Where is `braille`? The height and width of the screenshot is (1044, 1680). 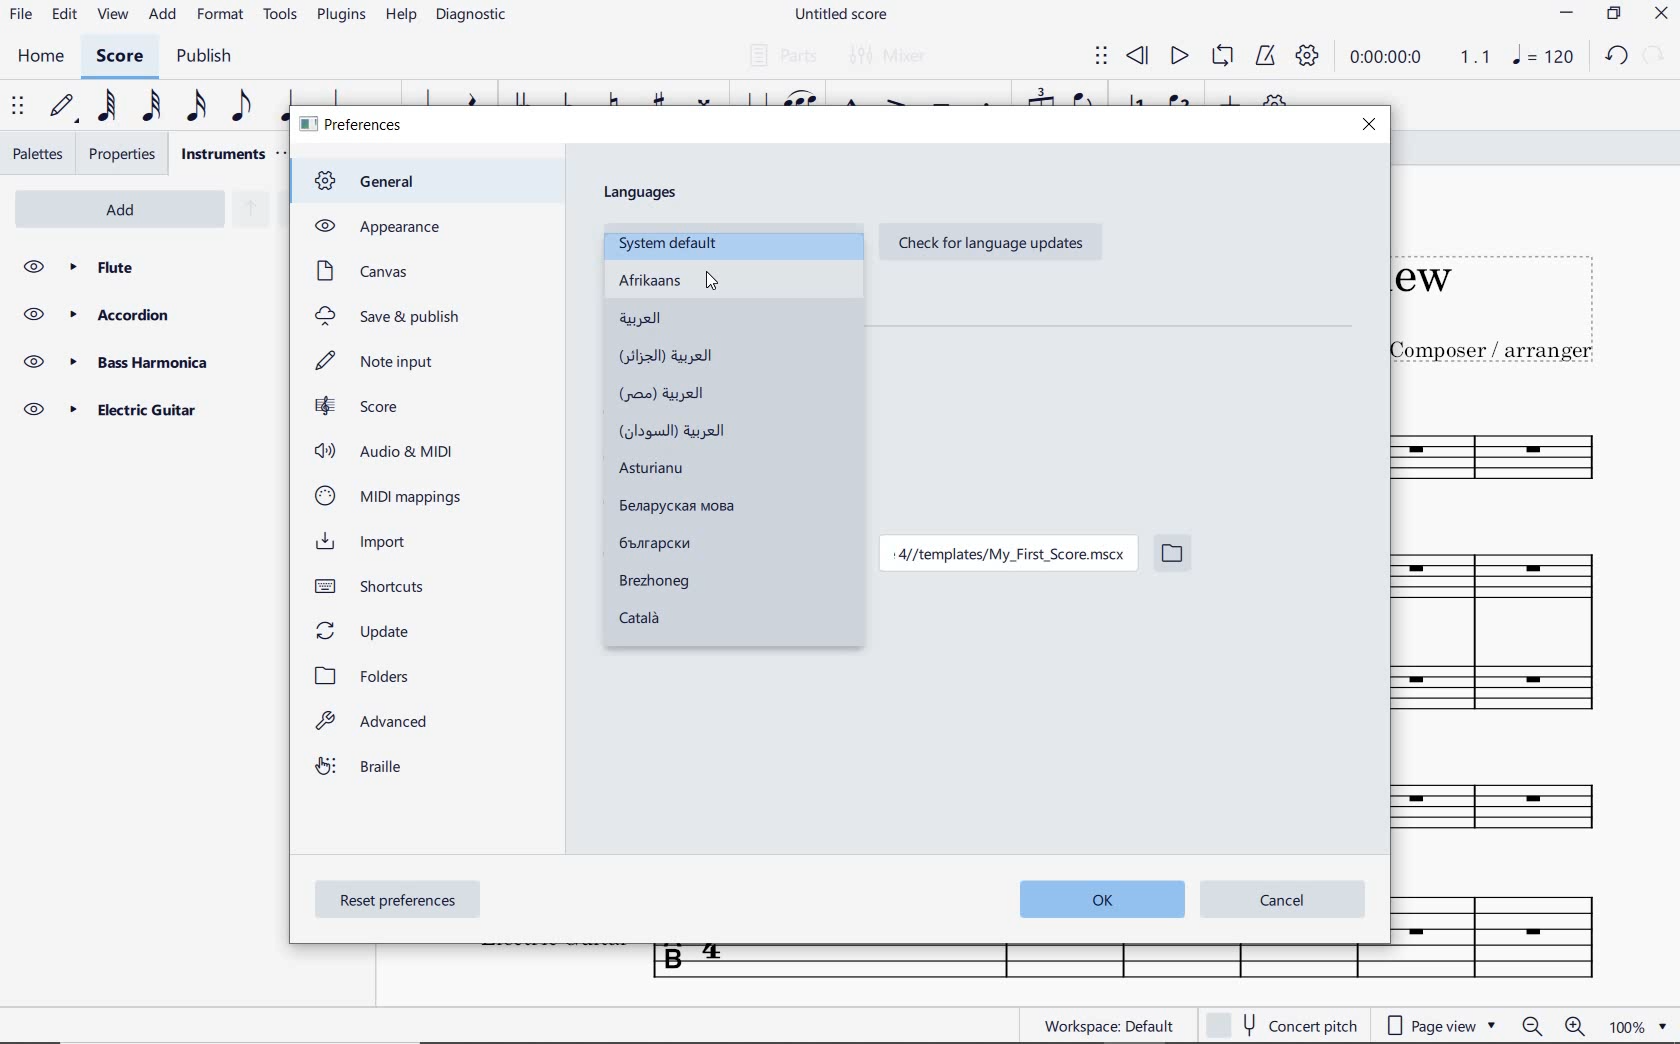
braille is located at coordinates (362, 770).